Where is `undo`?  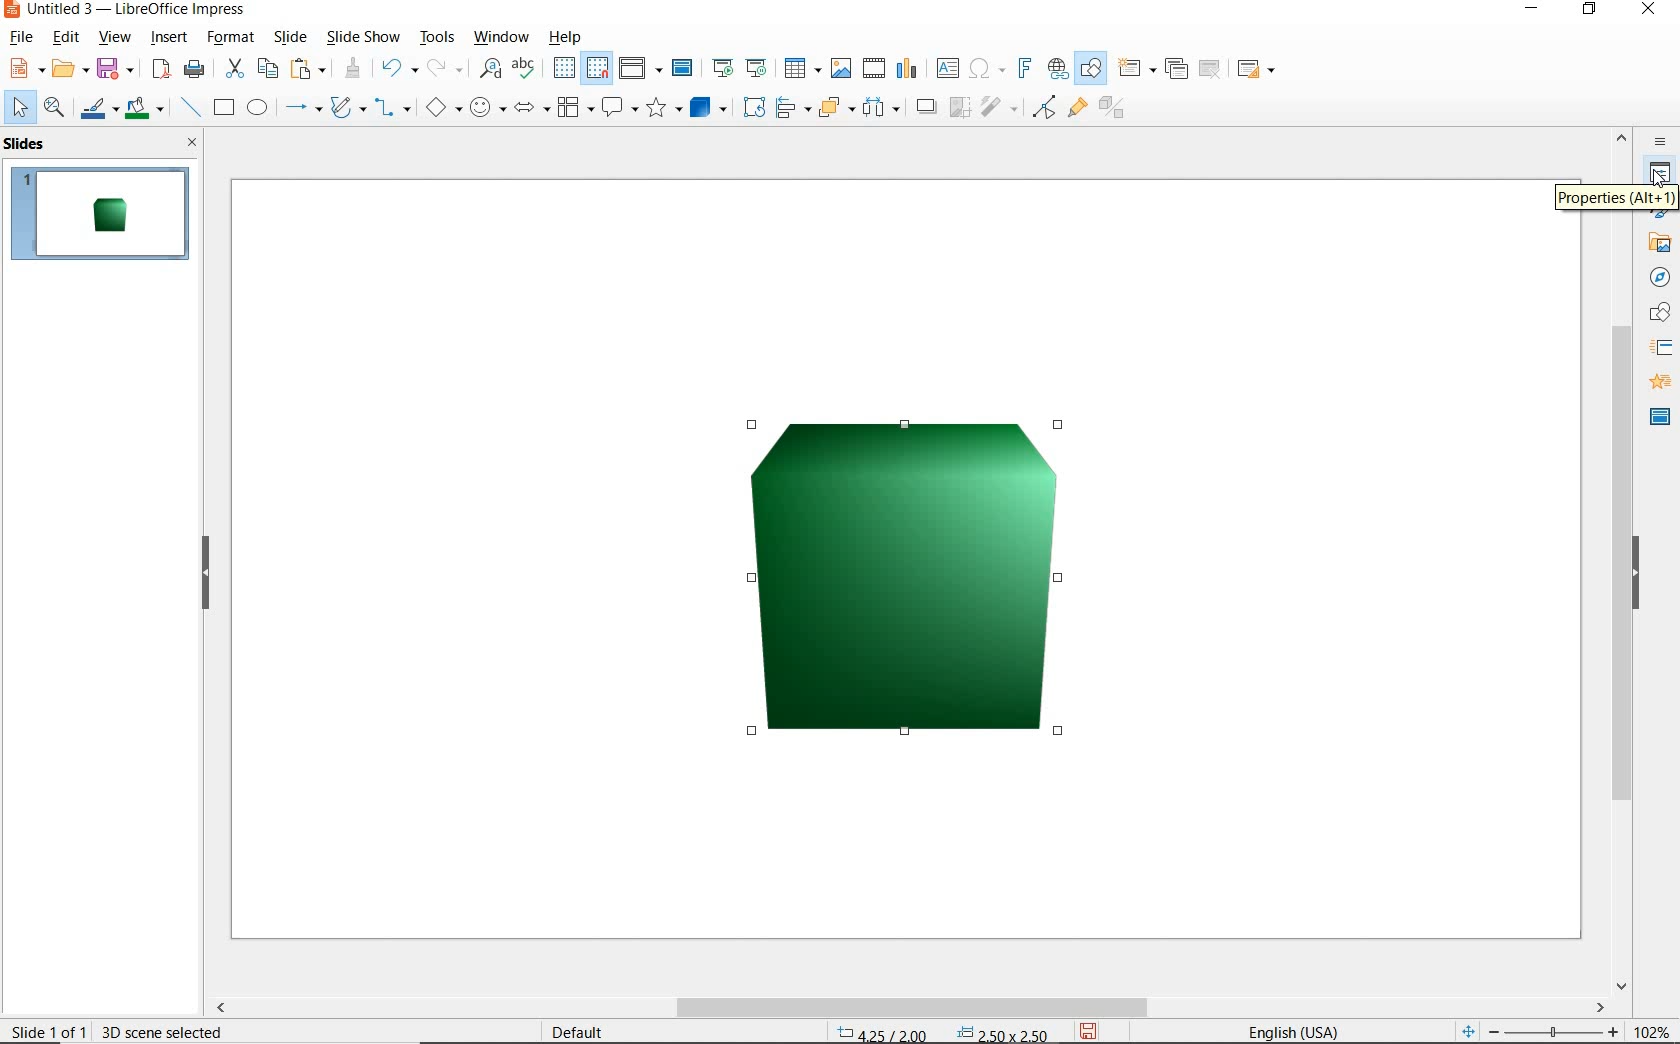
undo is located at coordinates (401, 69).